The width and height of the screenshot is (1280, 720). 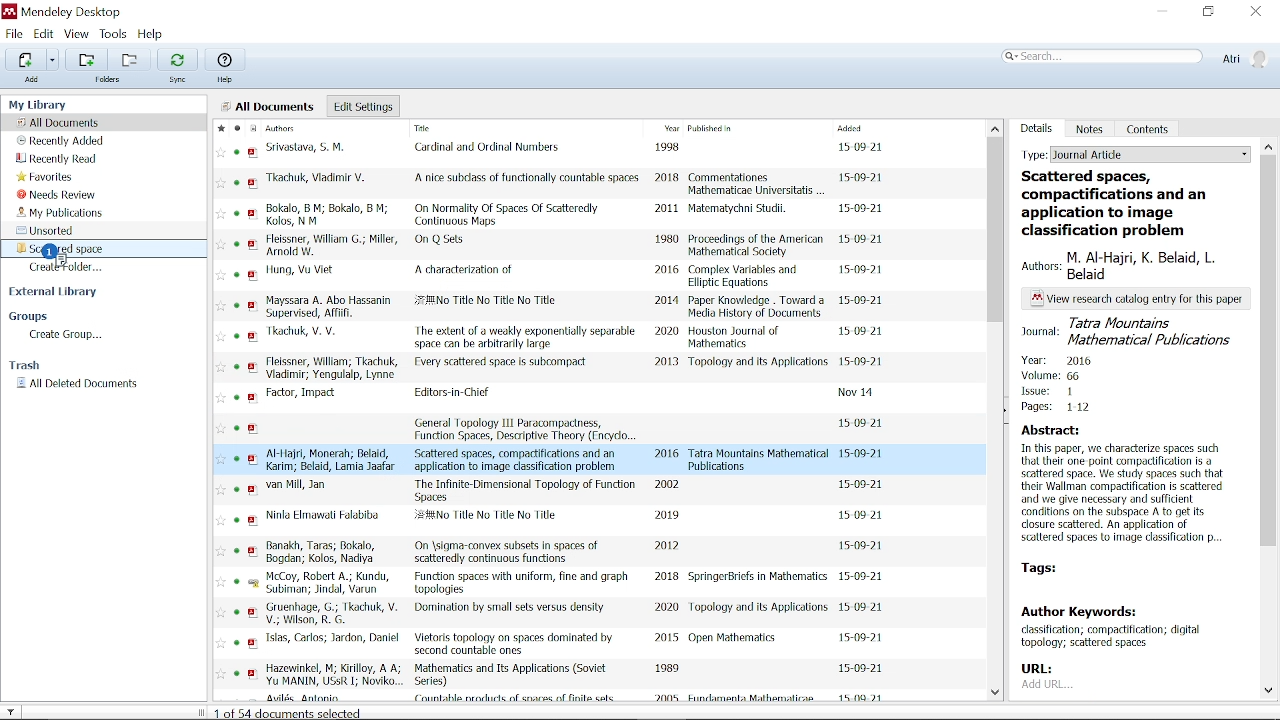 I want to click on date, so click(x=864, y=362).